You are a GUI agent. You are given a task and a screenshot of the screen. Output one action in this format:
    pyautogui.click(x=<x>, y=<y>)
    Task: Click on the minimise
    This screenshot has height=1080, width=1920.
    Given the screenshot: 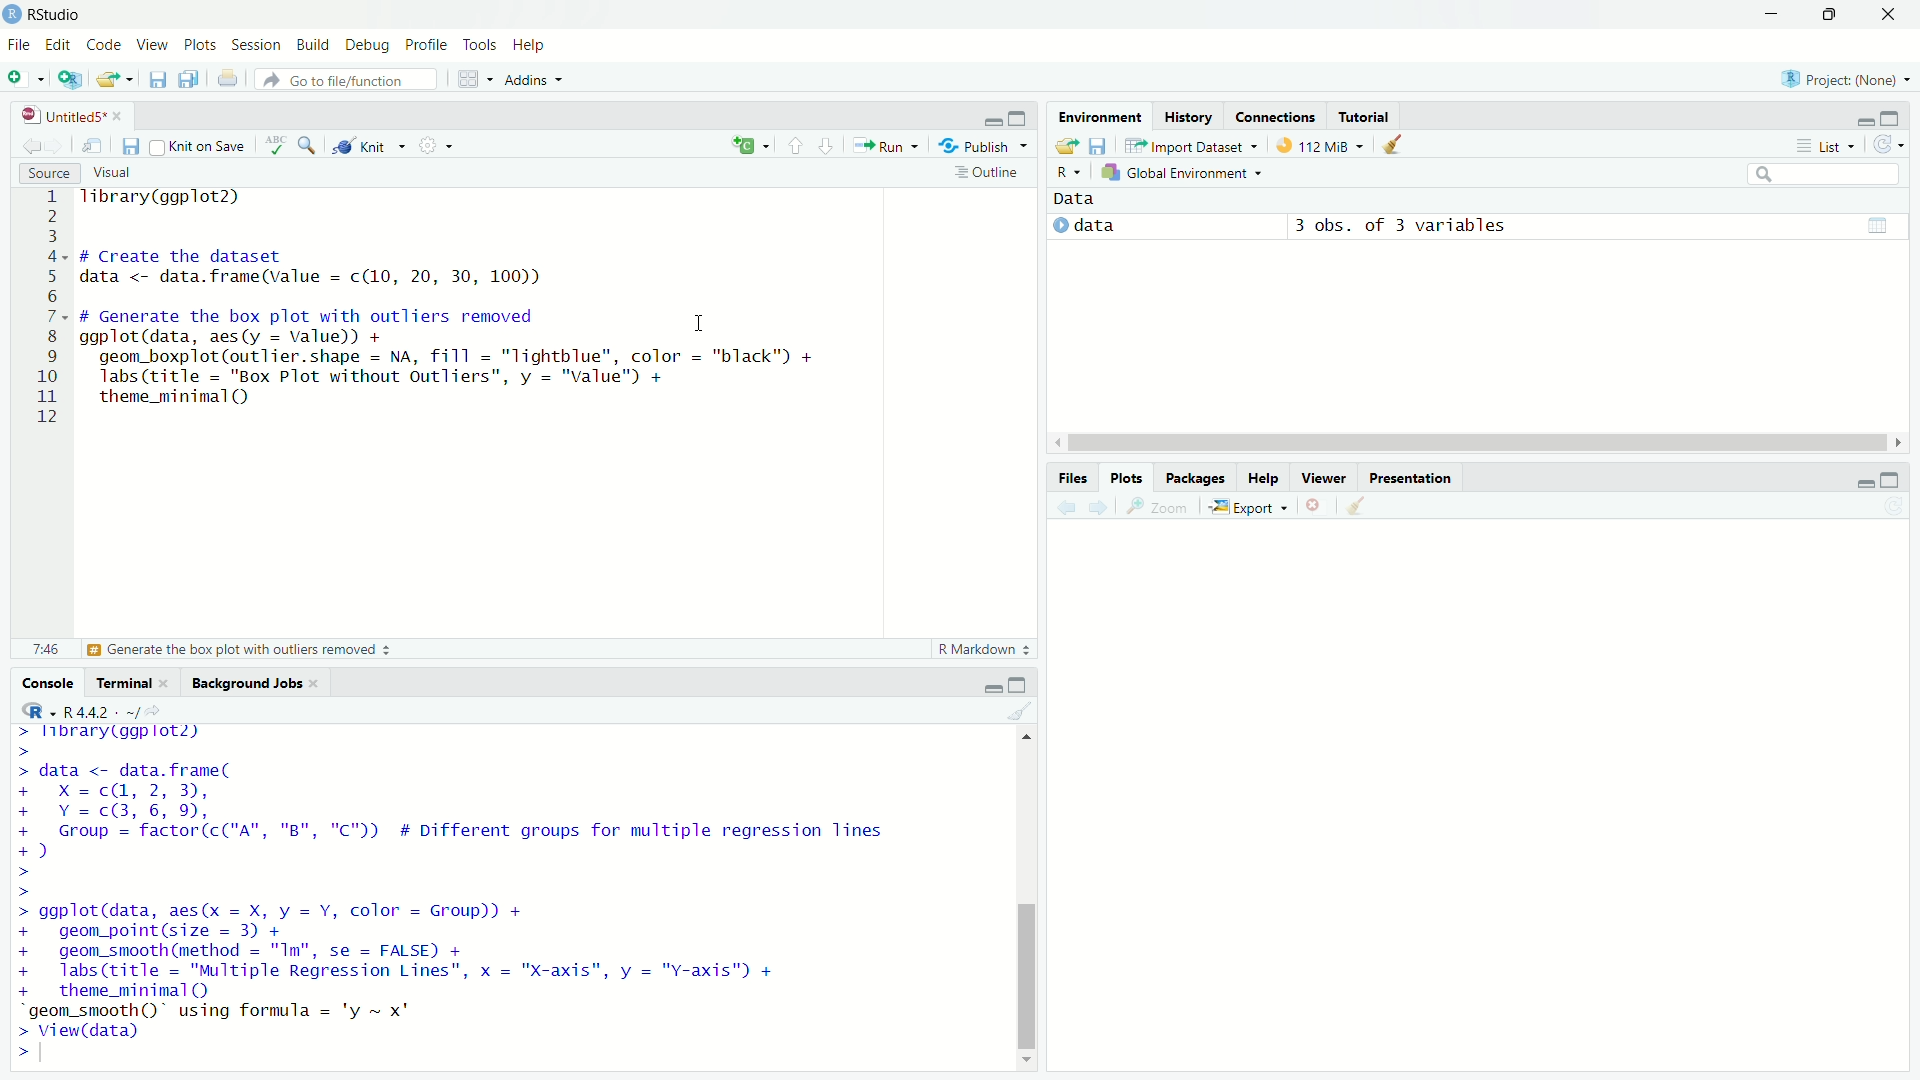 What is the action you would take?
    pyautogui.click(x=1853, y=119)
    